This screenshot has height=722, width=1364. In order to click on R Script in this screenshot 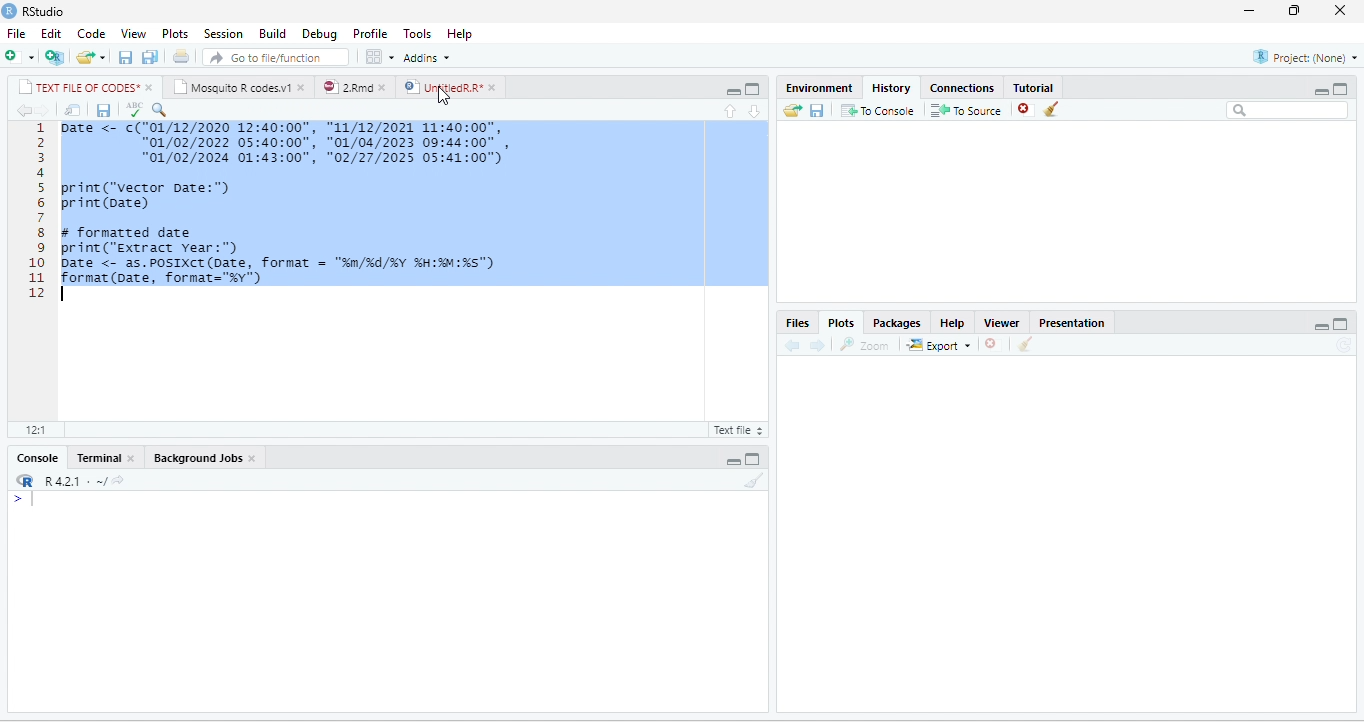, I will do `click(736, 429)`.